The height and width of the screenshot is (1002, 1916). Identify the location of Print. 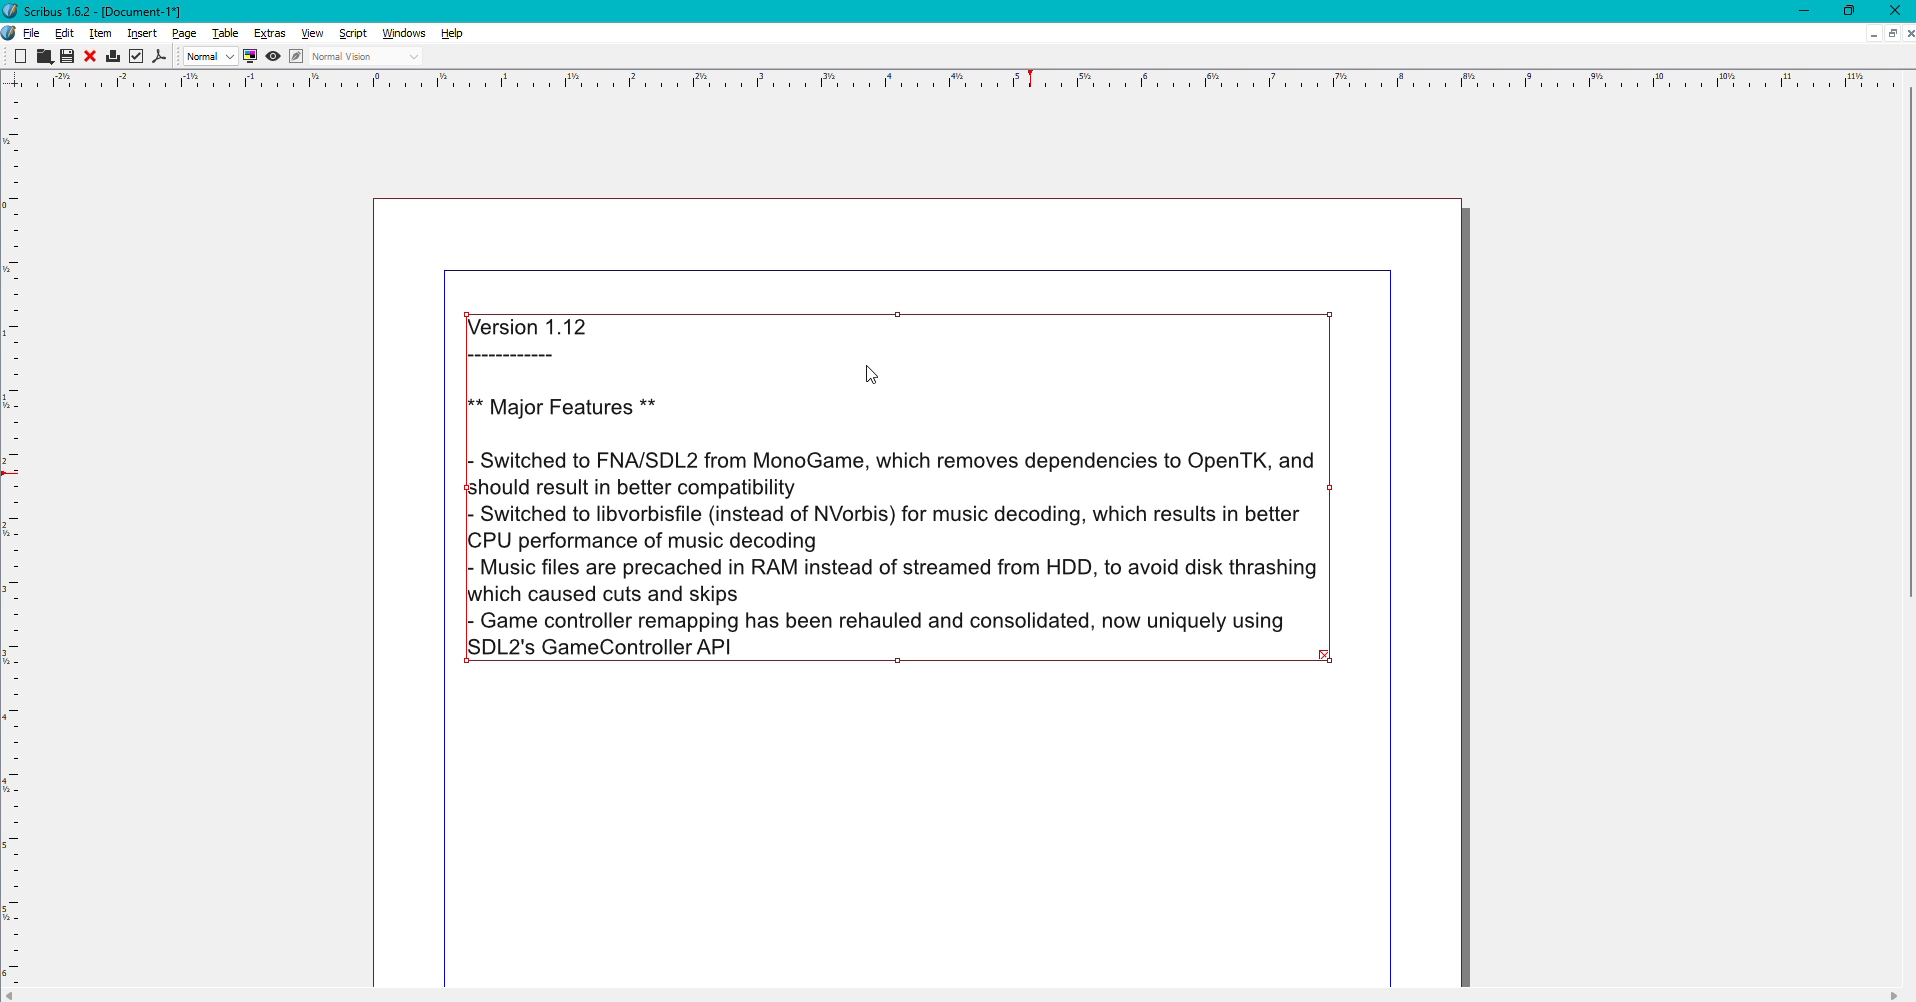
(110, 56).